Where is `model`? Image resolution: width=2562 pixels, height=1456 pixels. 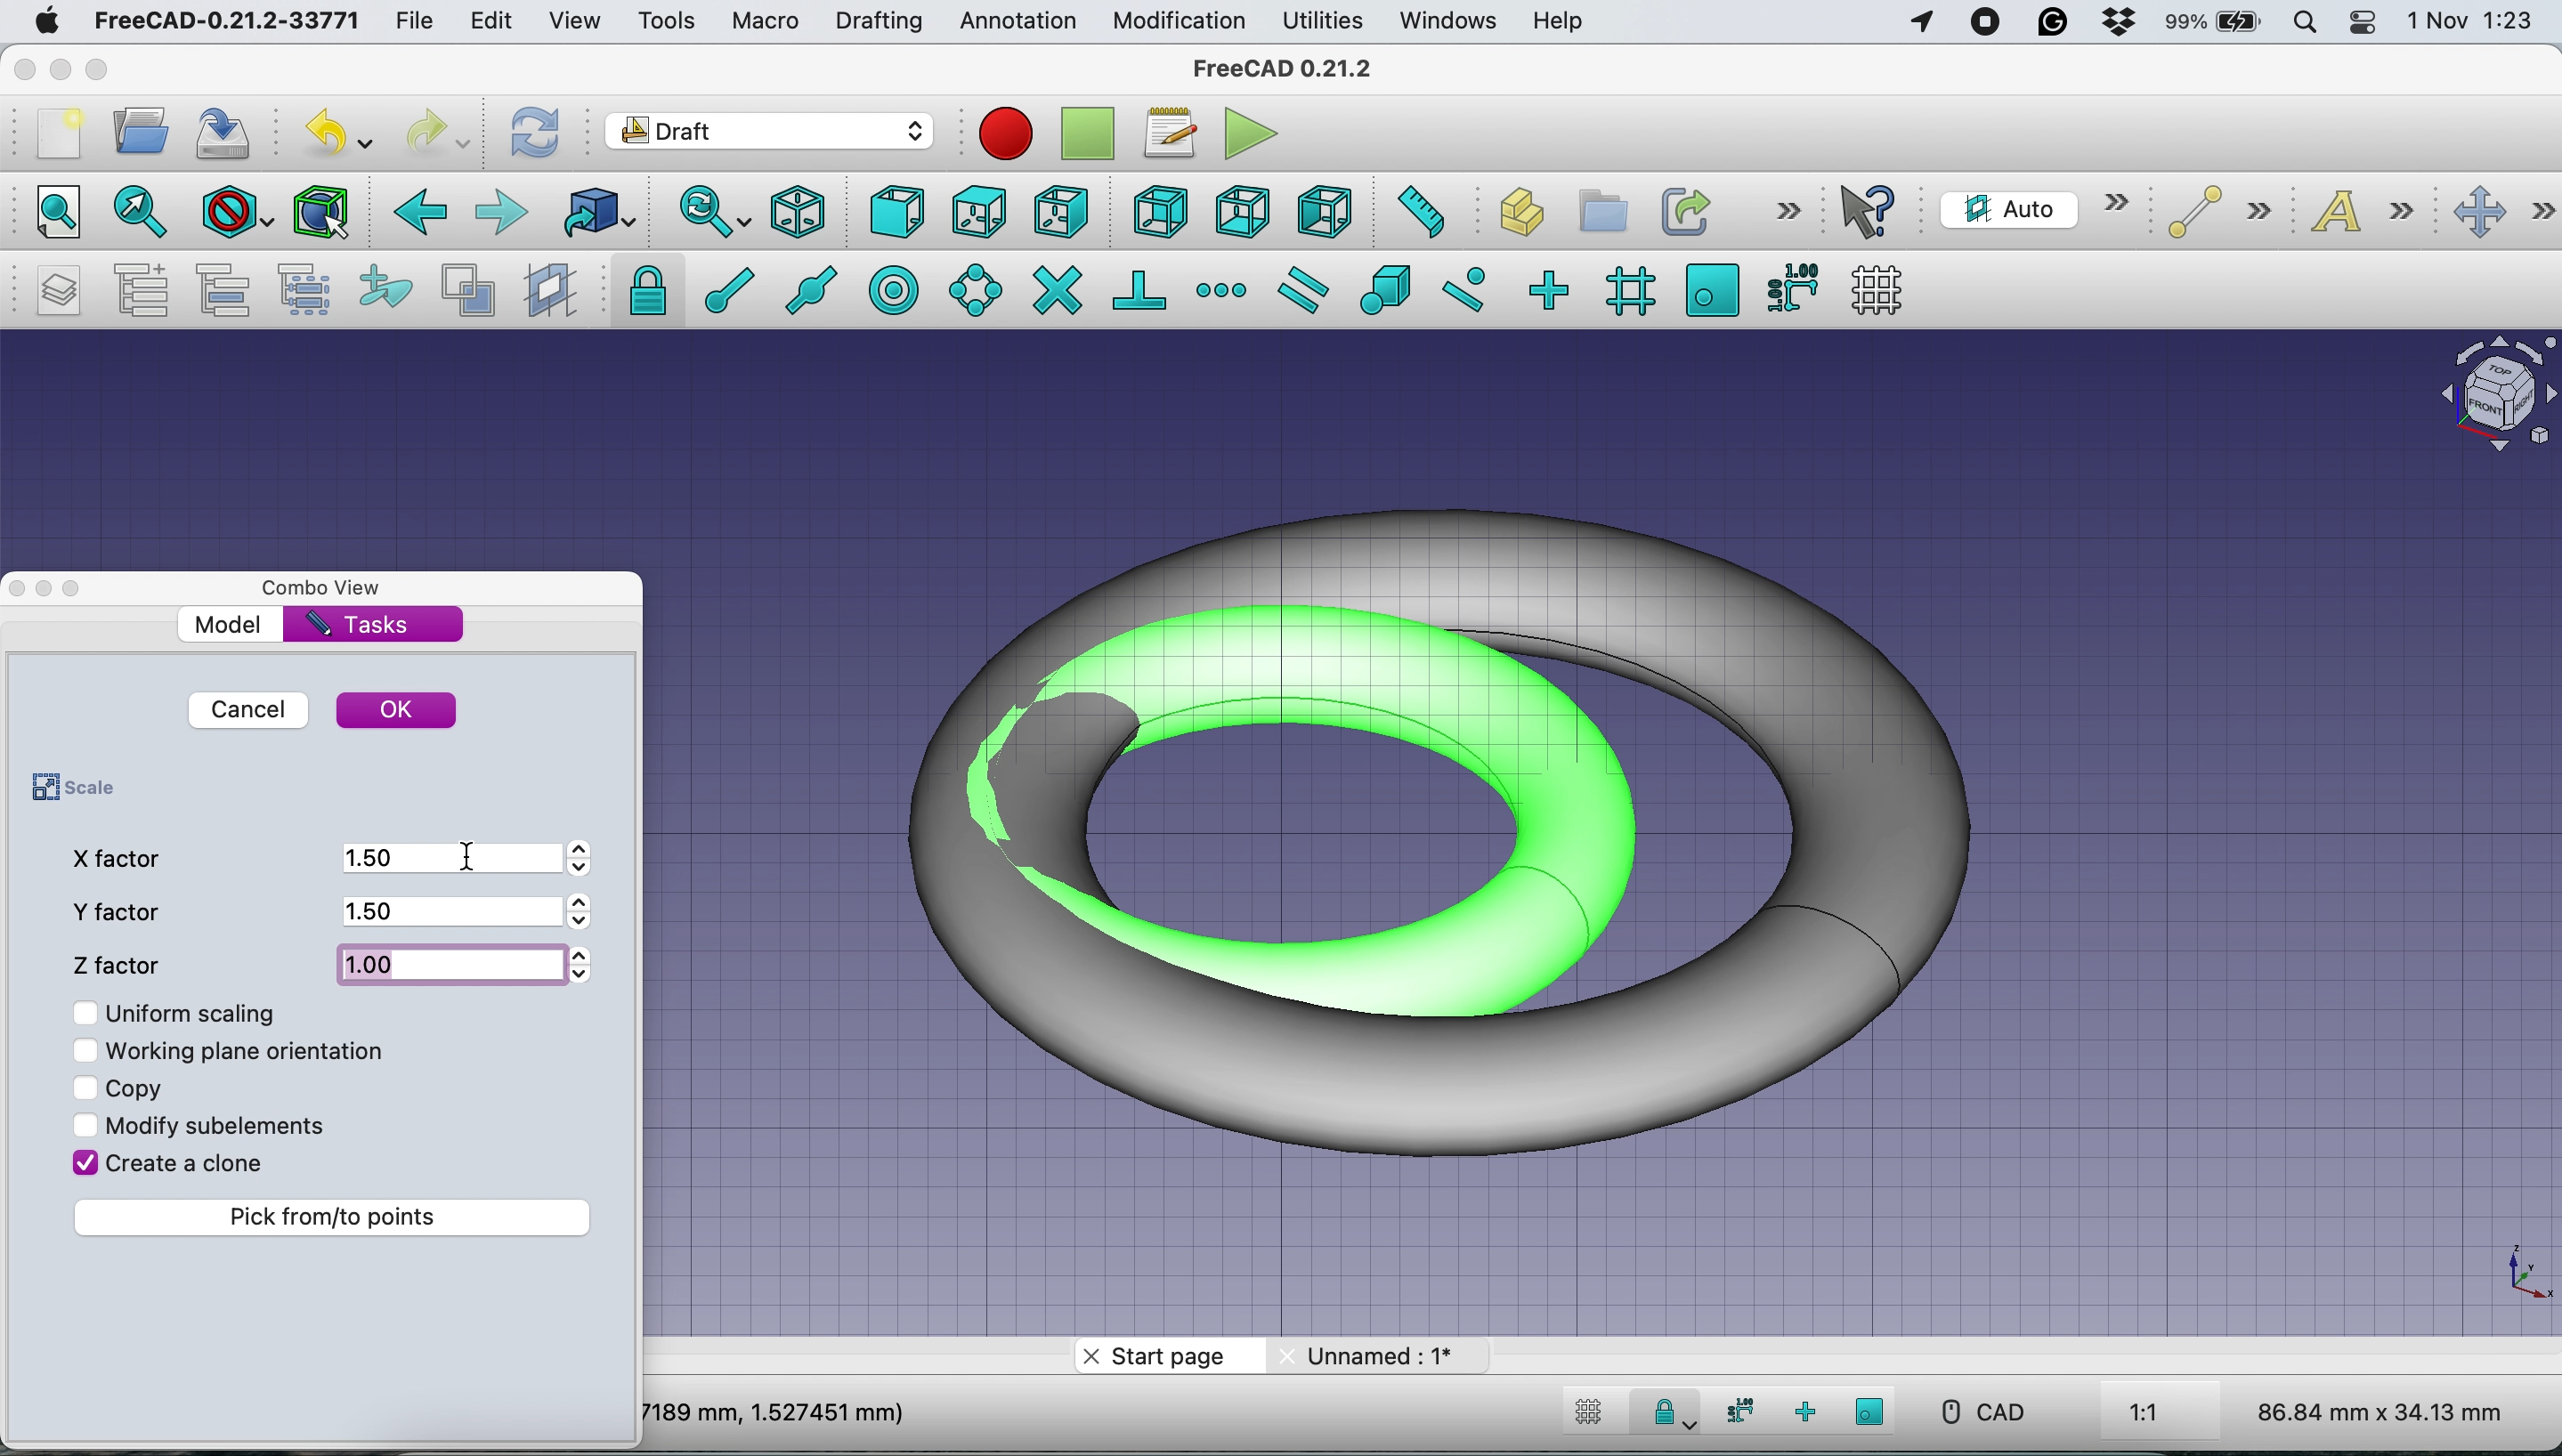
model is located at coordinates (231, 624).